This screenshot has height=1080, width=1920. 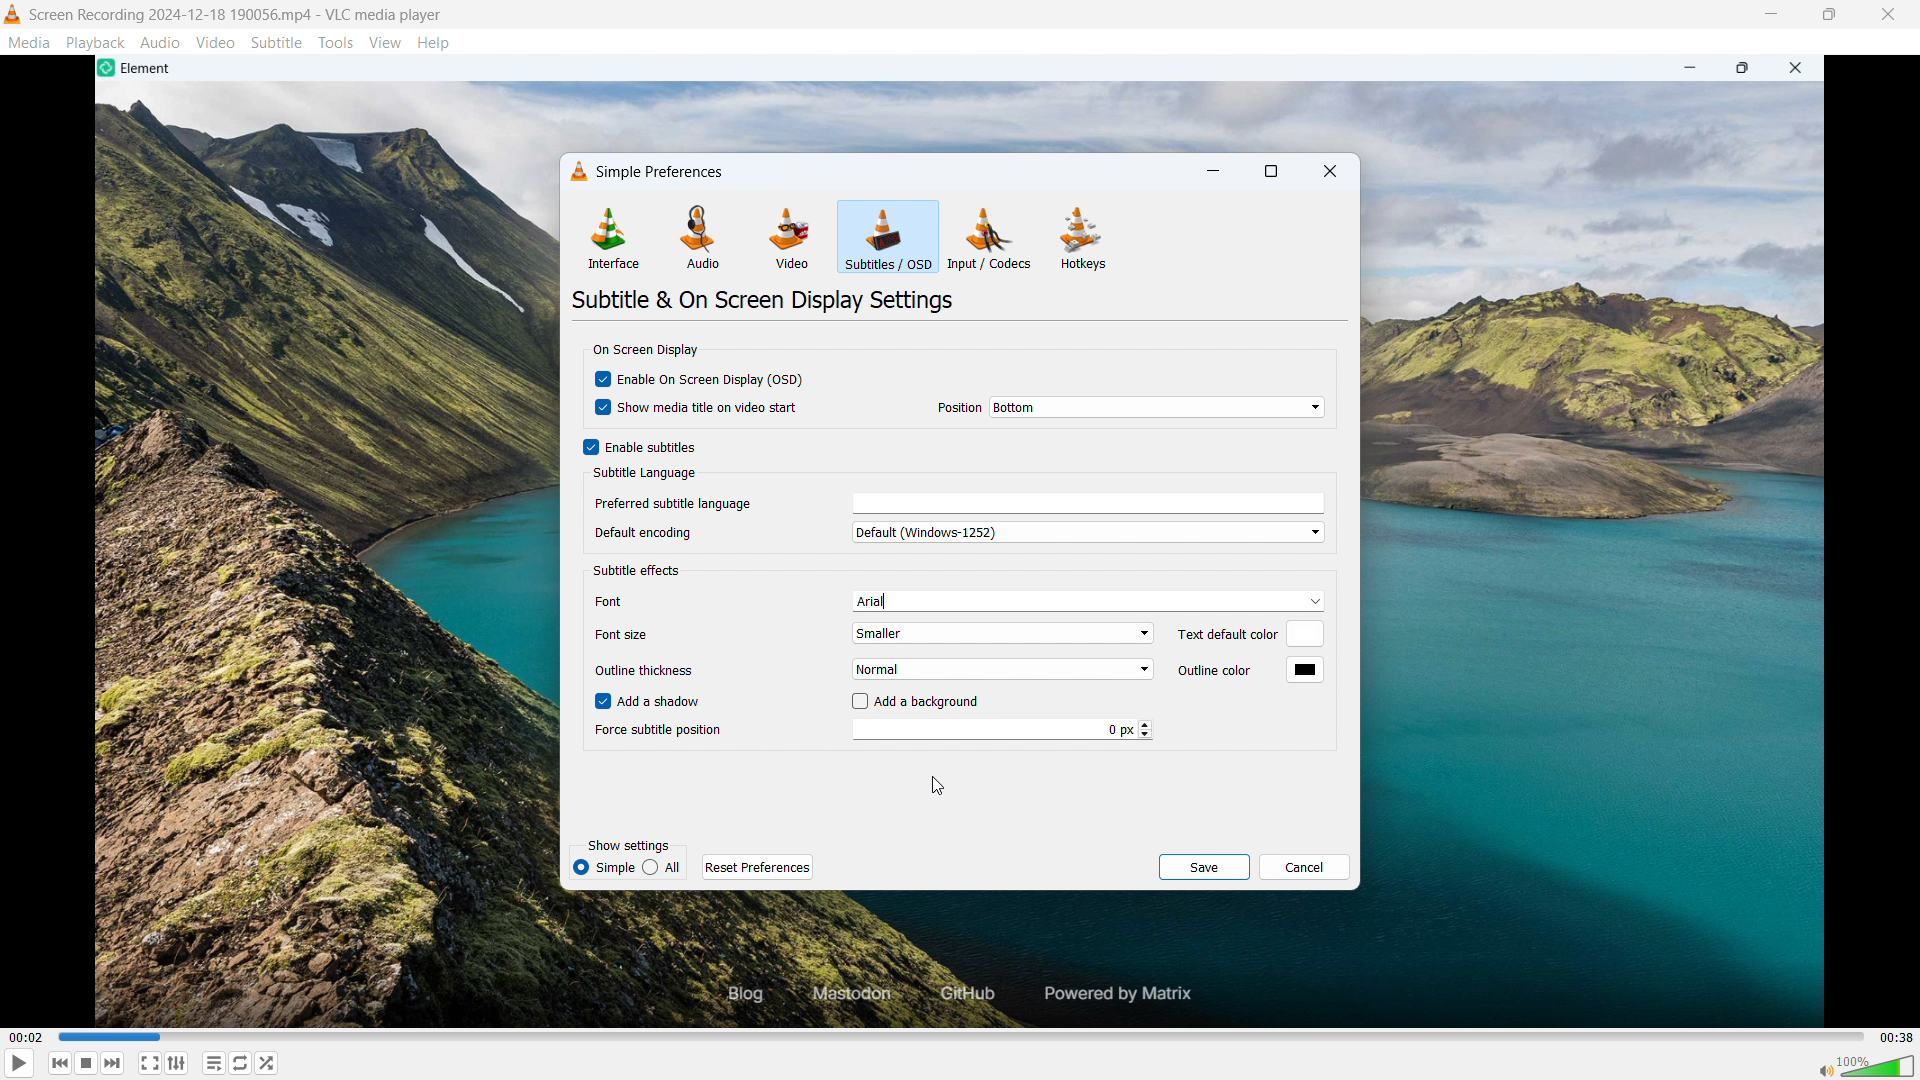 What do you see at coordinates (59, 1063) in the screenshot?
I see `backward or previous media` at bounding box center [59, 1063].